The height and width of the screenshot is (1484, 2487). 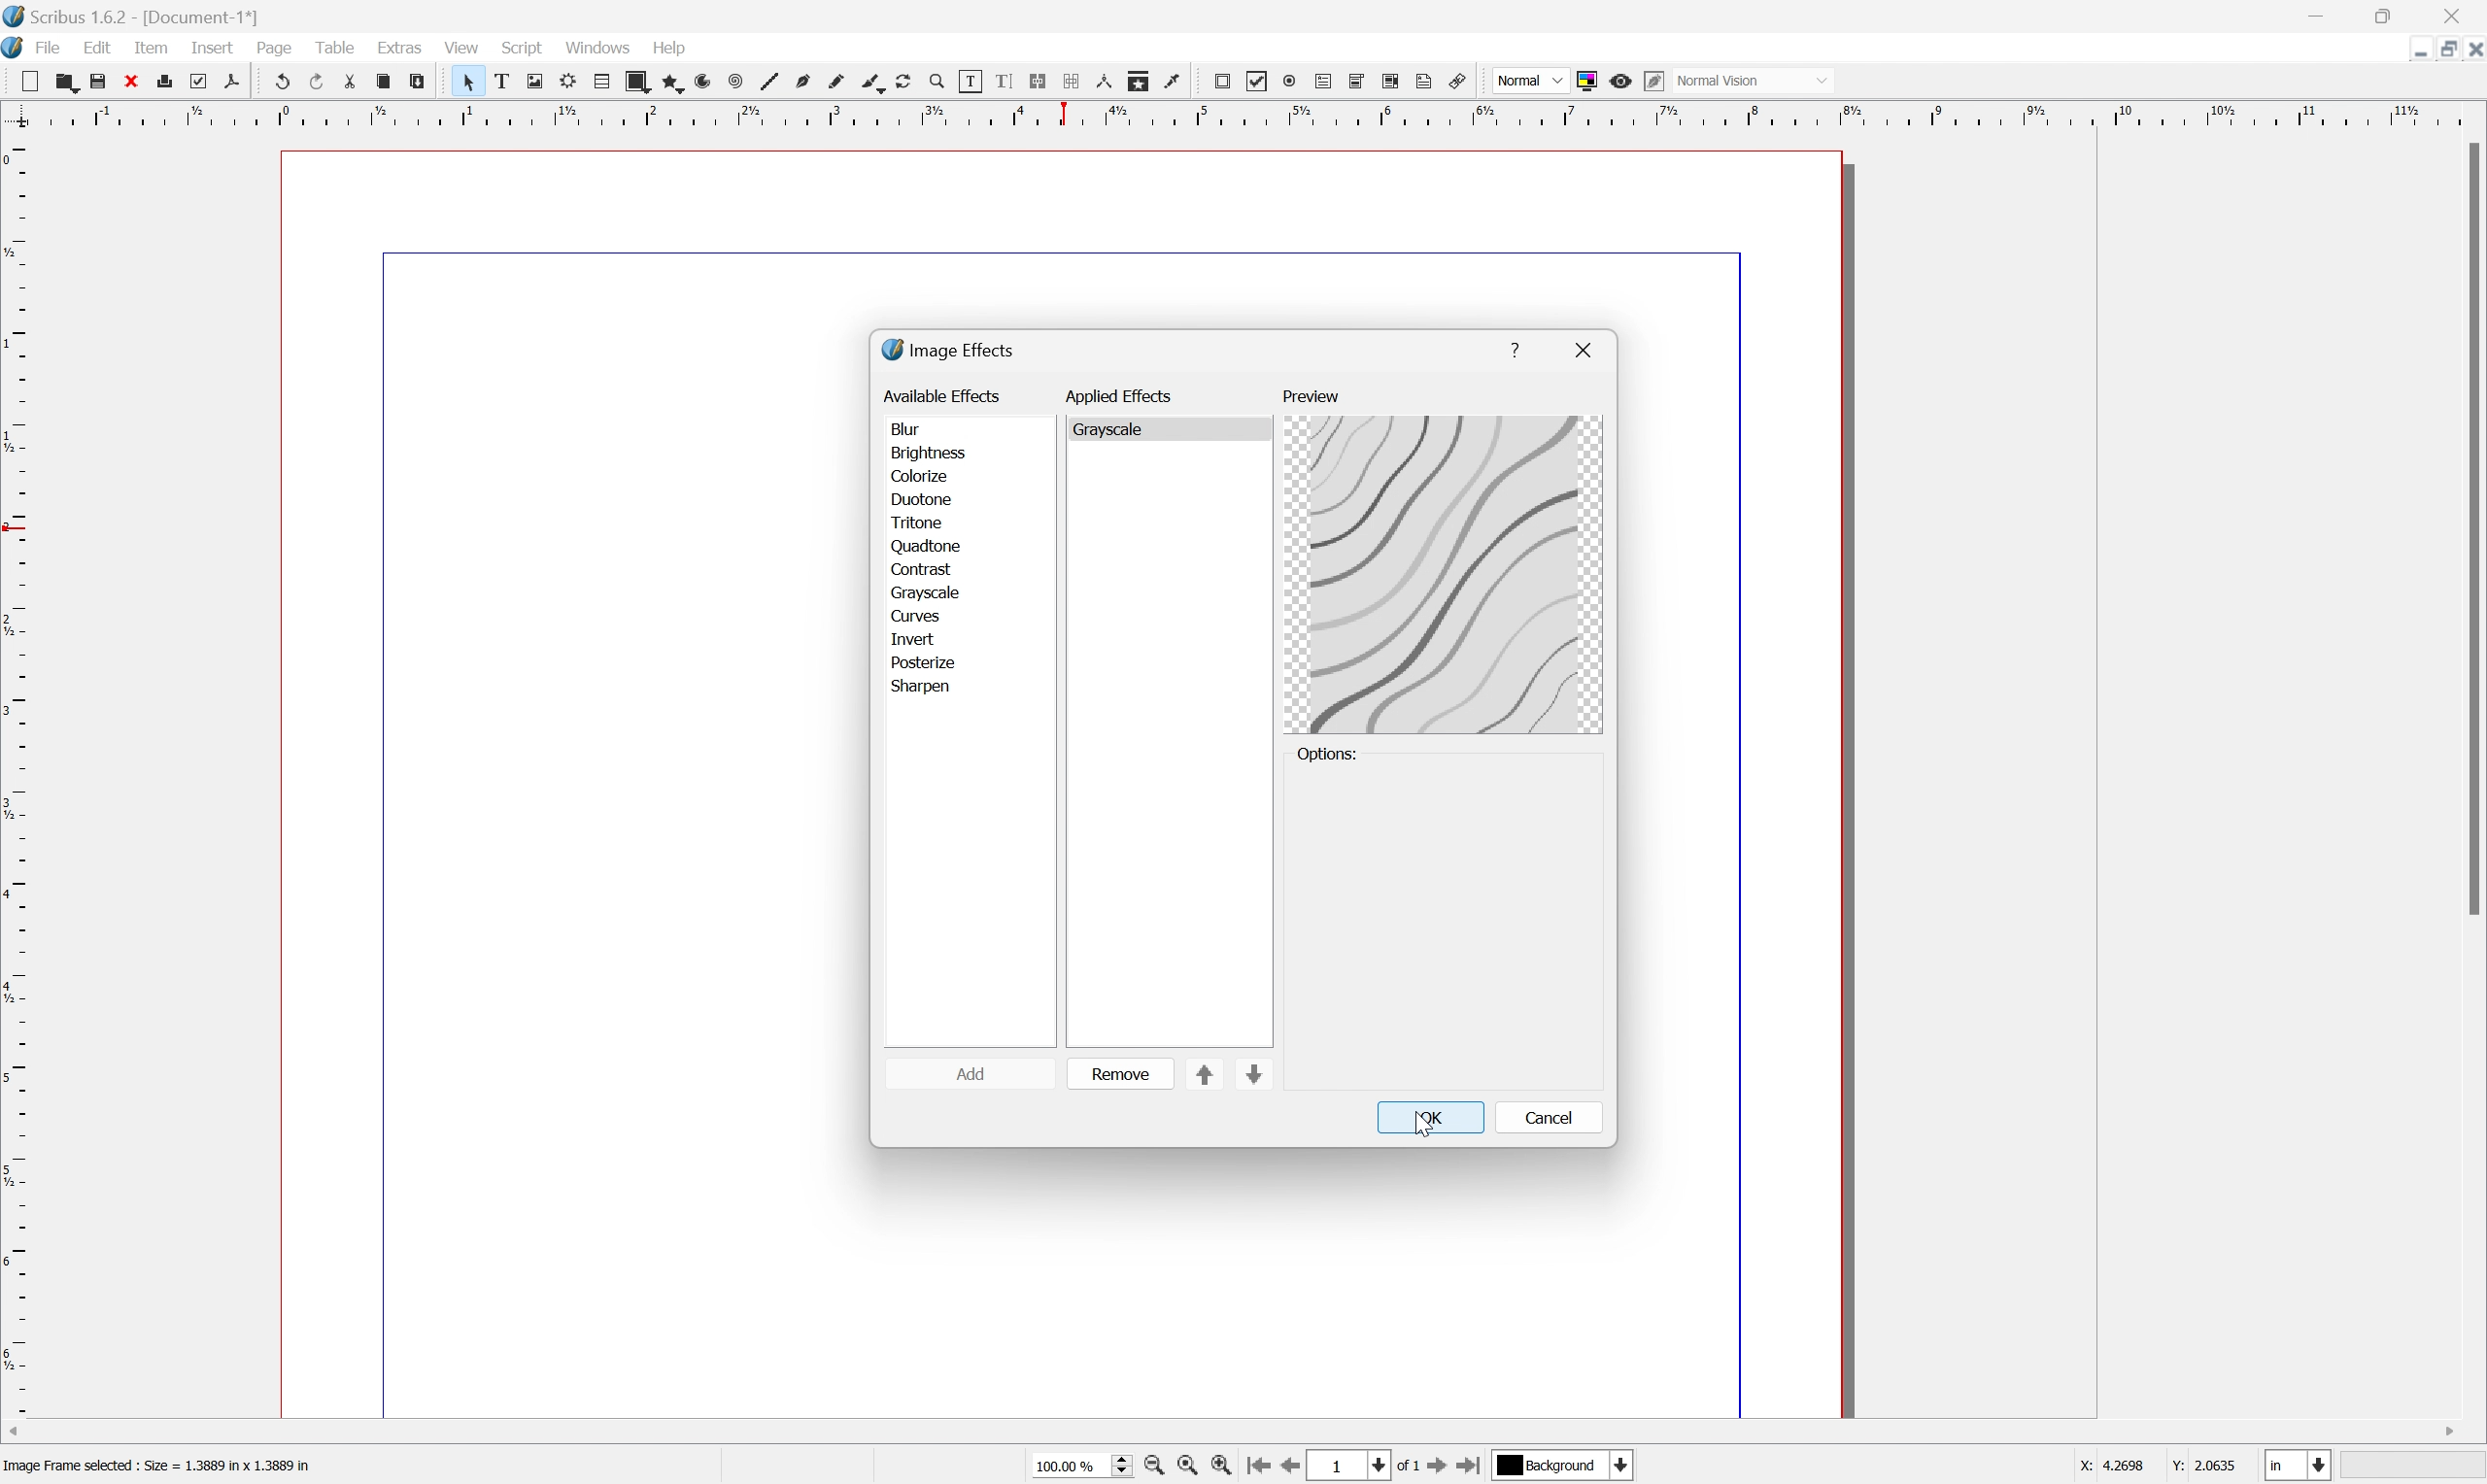 What do you see at coordinates (809, 83) in the screenshot?
I see `Bezier curve` at bounding box center [809, 83].